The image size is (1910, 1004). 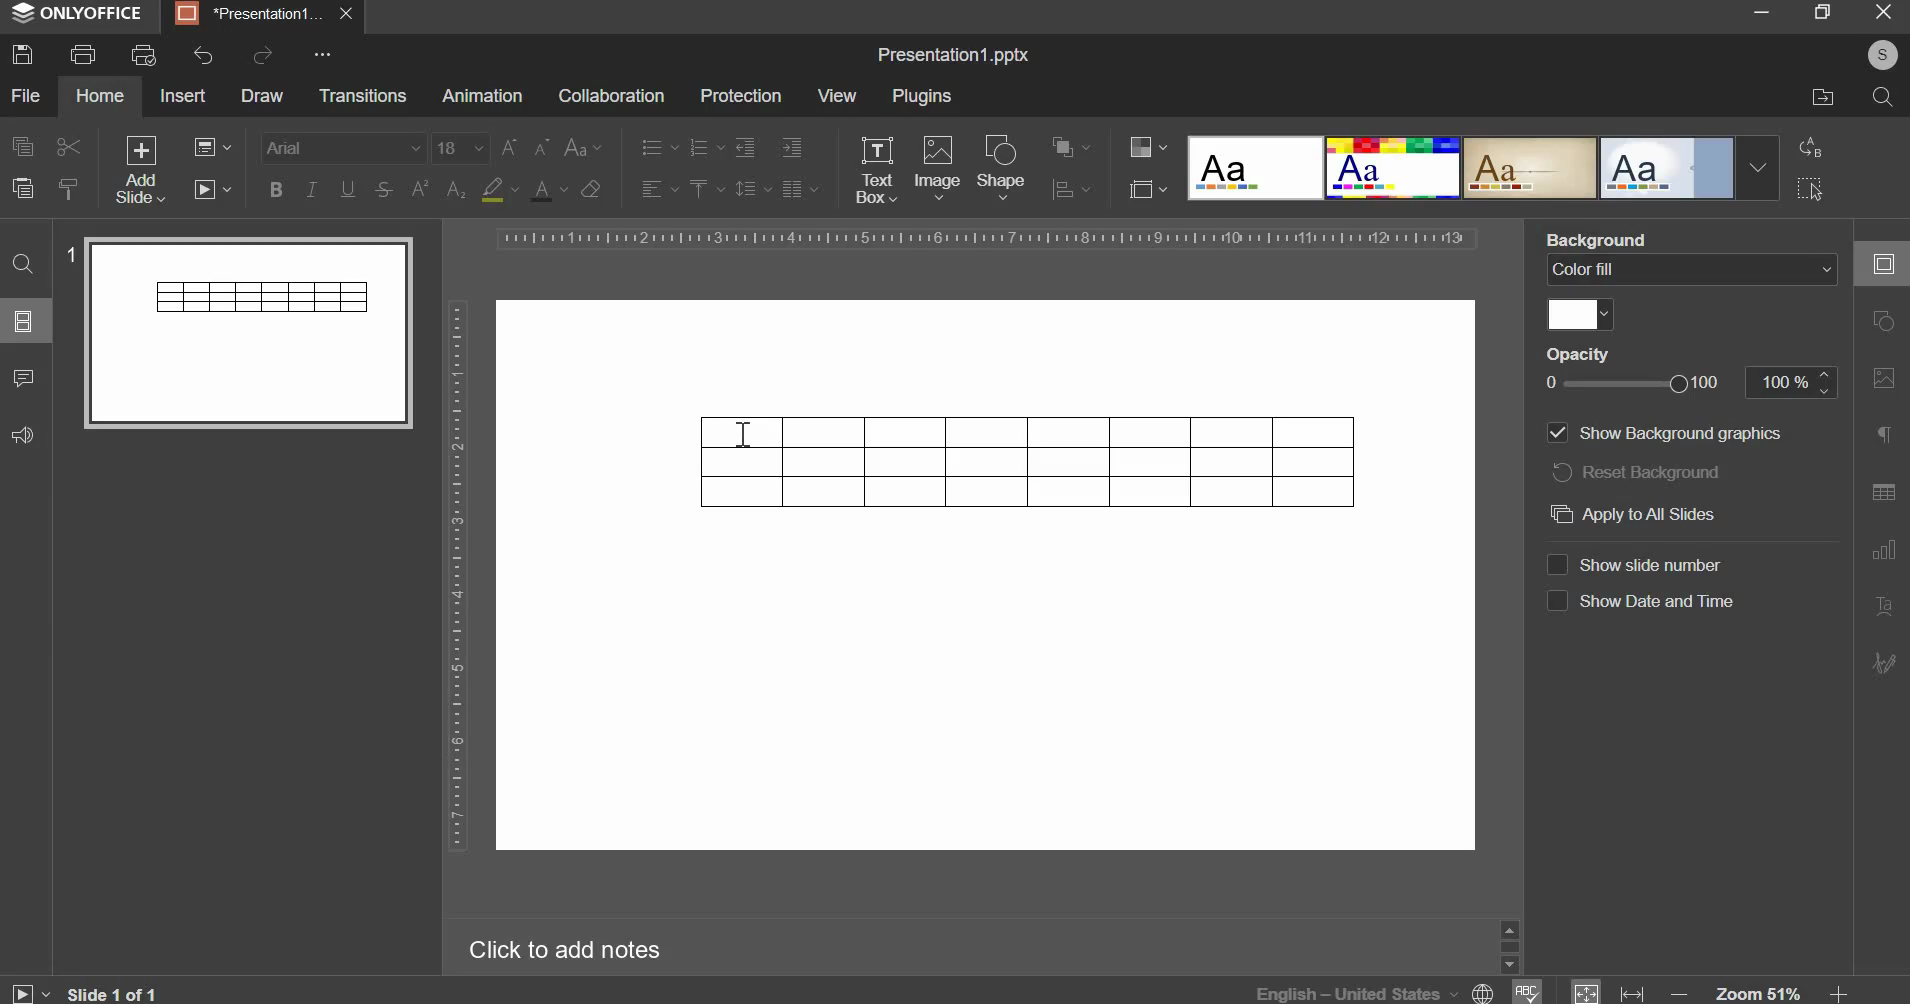 What do you see at coordinates (582, 148) in the screenshot?
I see `change case` at bounding box center [582, 148].